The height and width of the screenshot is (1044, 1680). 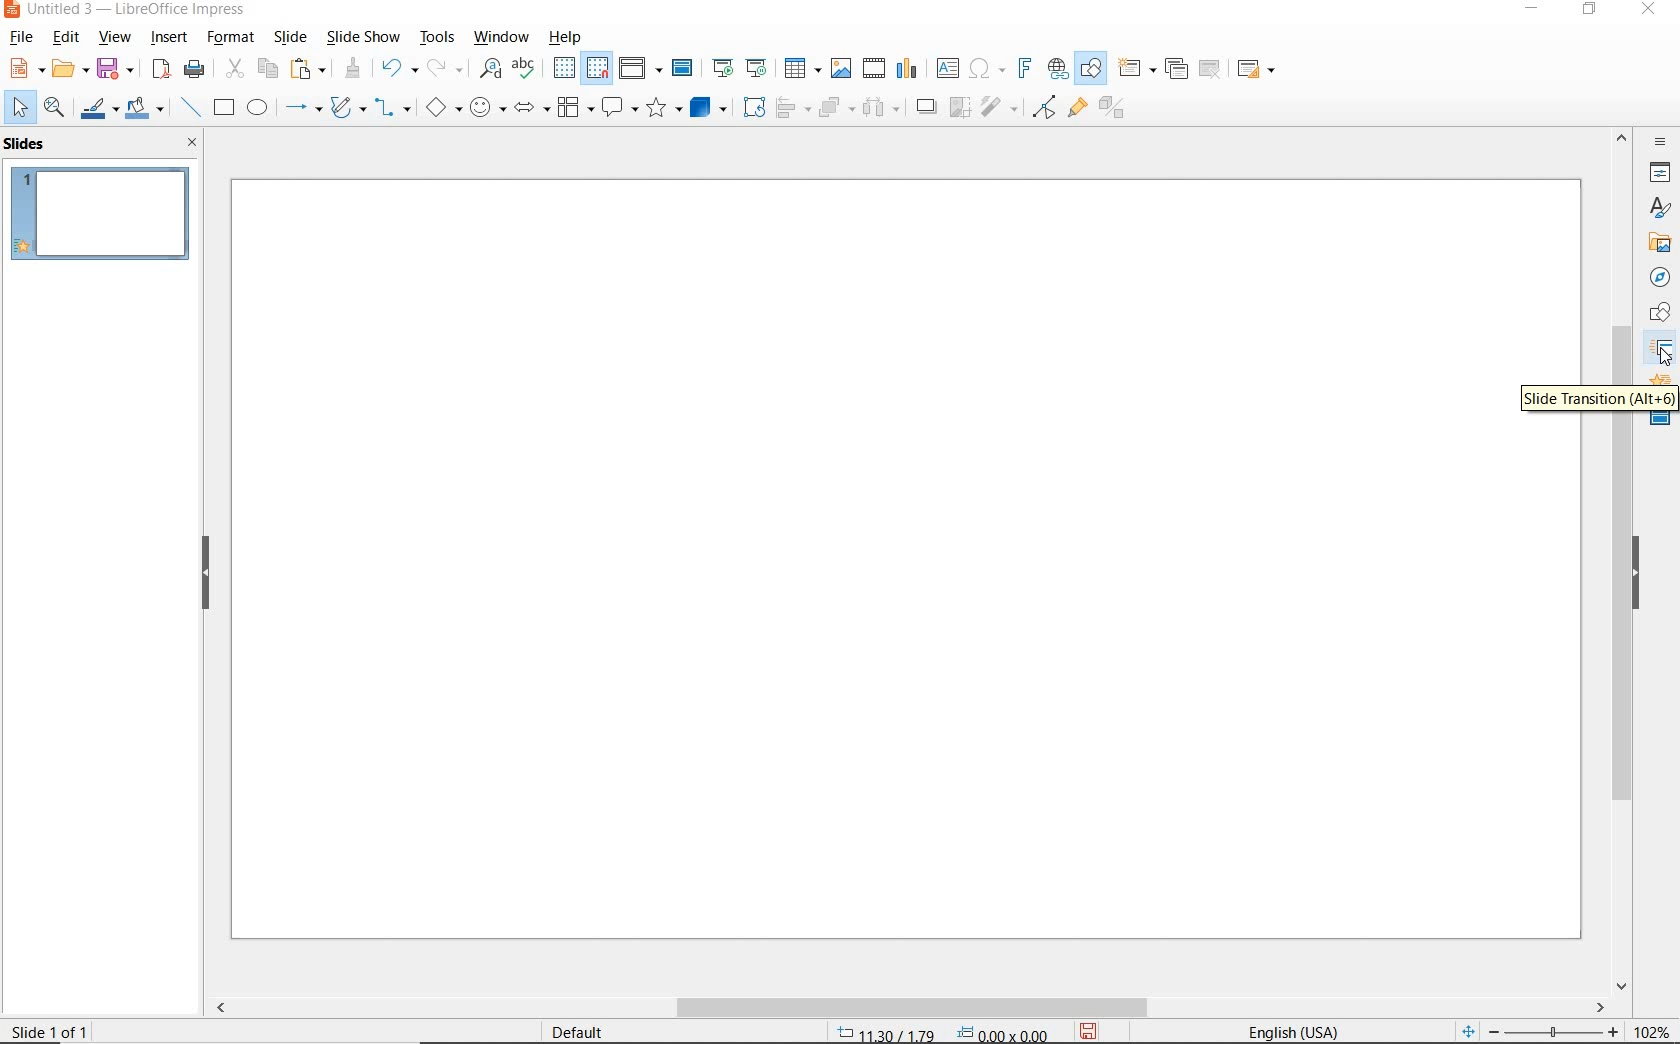 I want to click on FILL COLOR, so click(x=148, y=107).